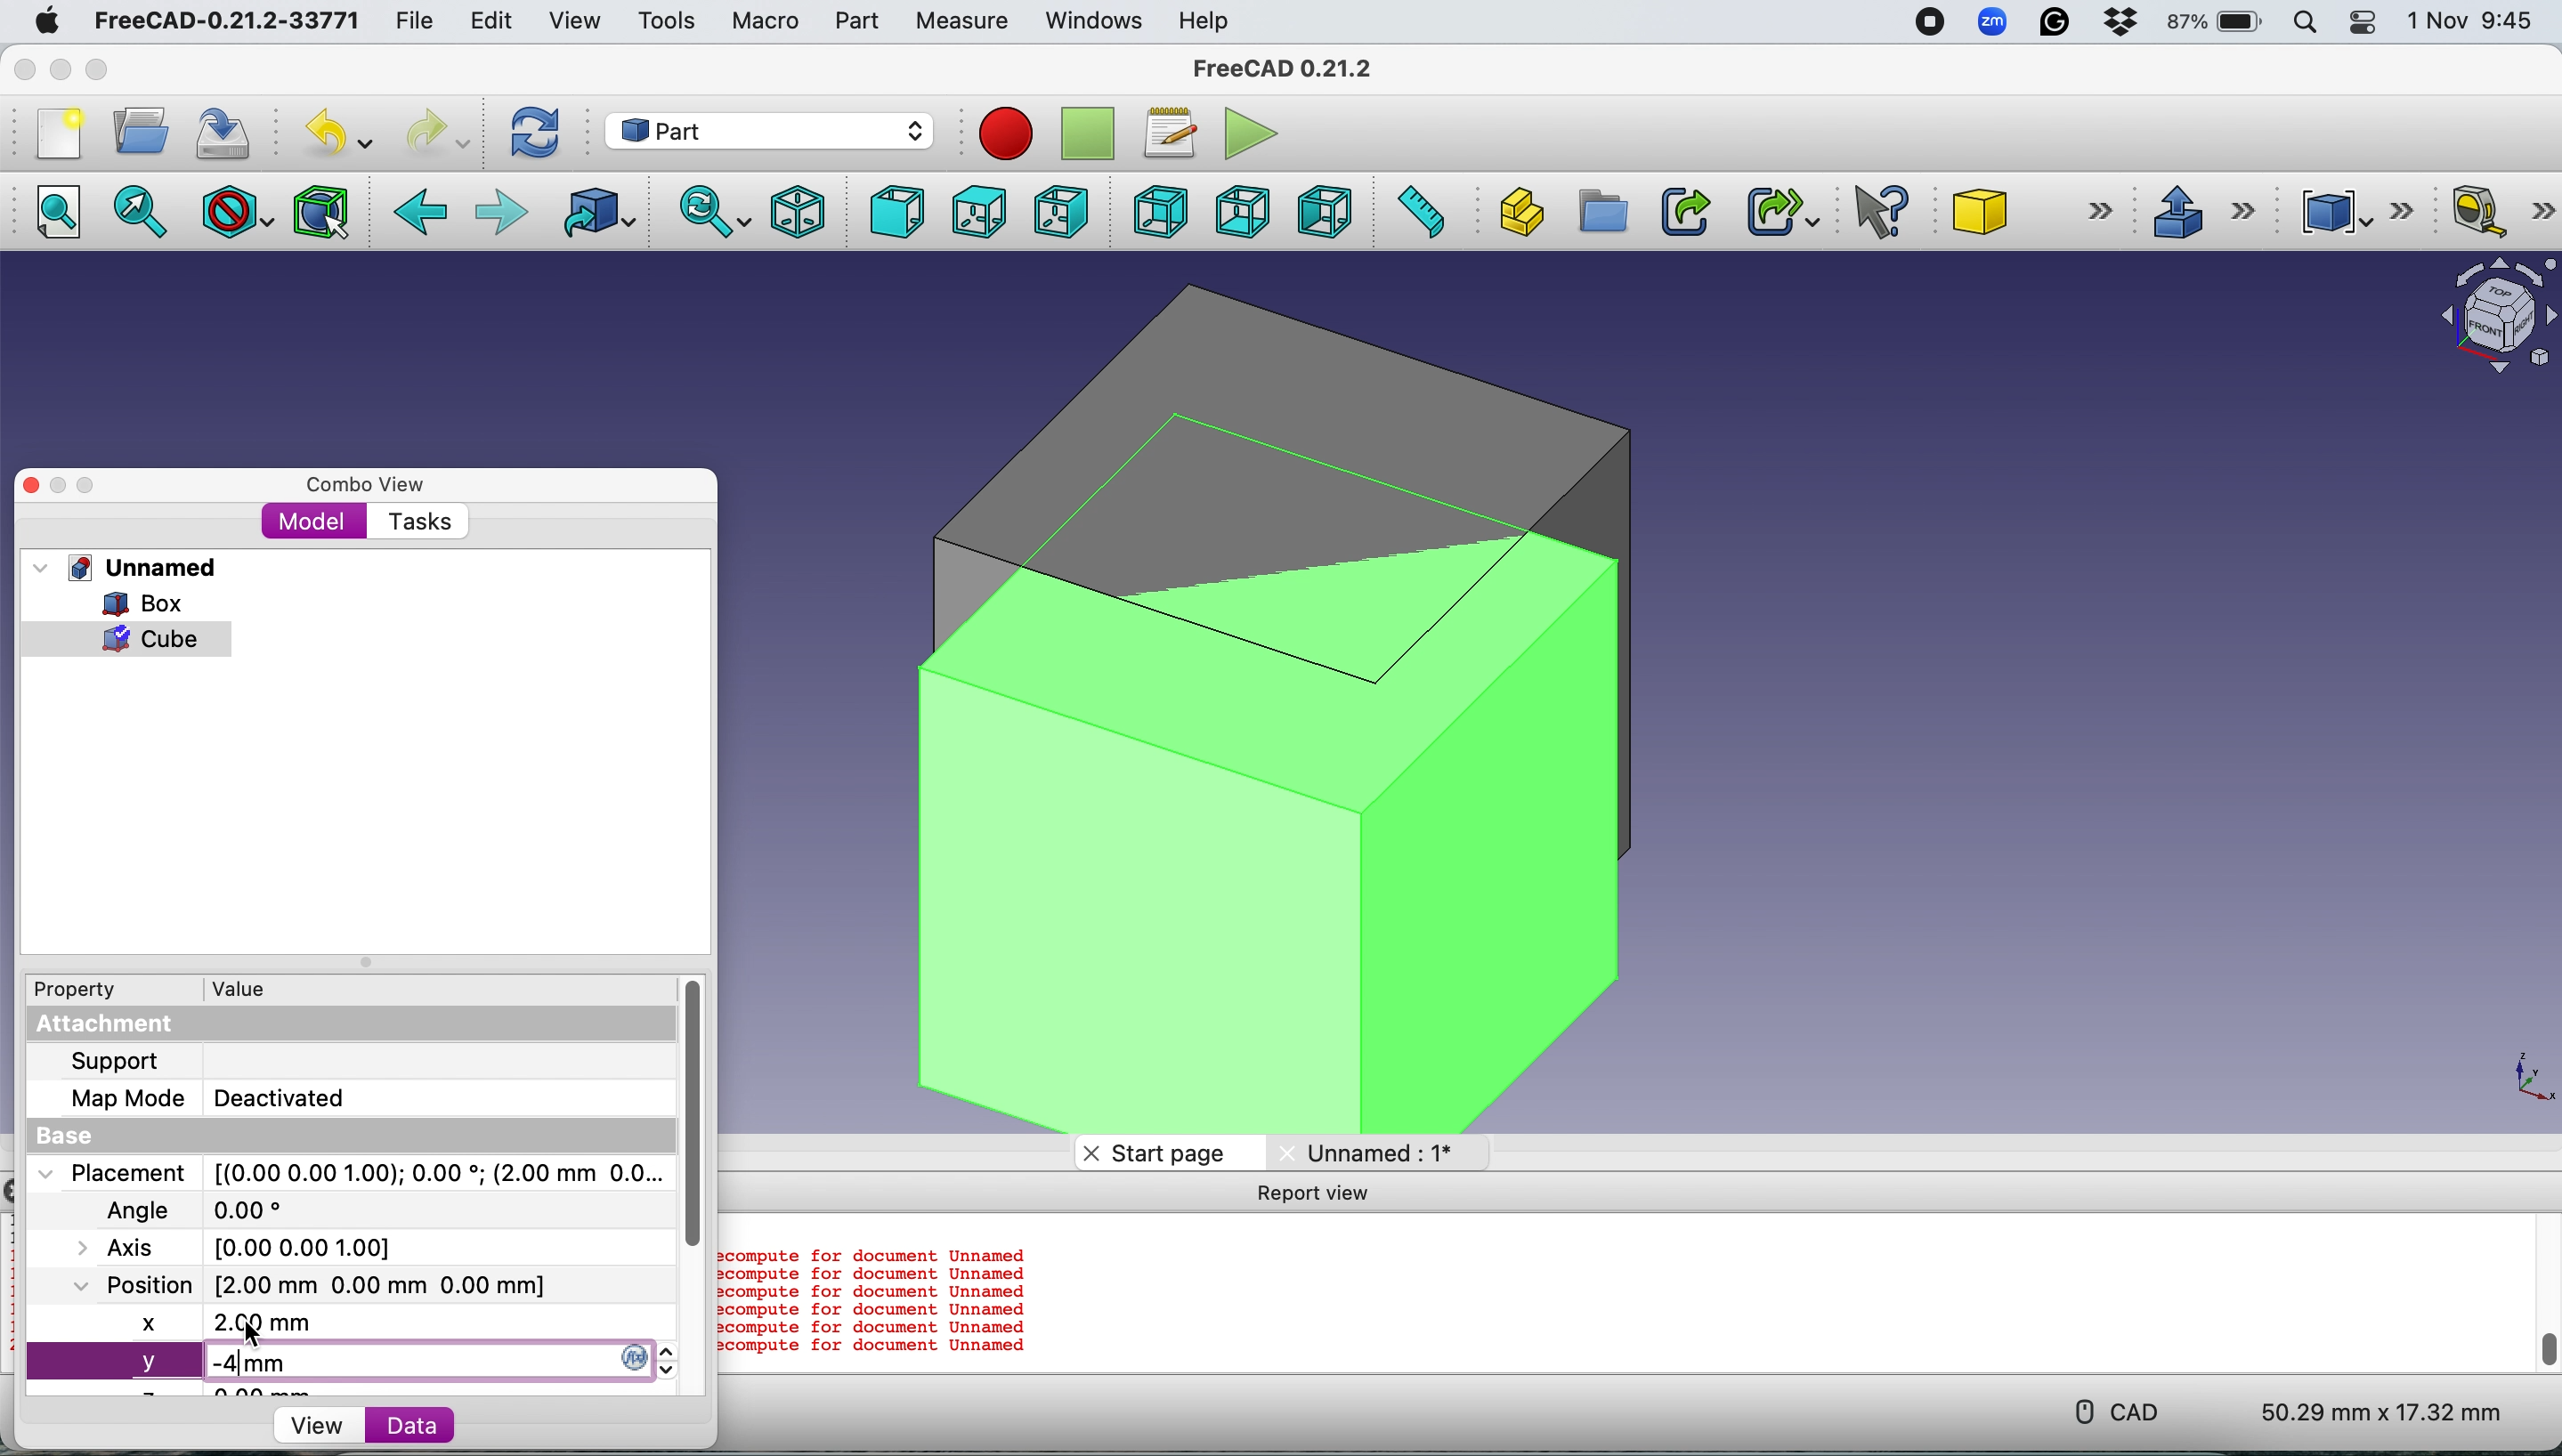  What do you see at coordinates (891, 212) in the screenshot?
I see `Front` at bounding box center [891, 212].